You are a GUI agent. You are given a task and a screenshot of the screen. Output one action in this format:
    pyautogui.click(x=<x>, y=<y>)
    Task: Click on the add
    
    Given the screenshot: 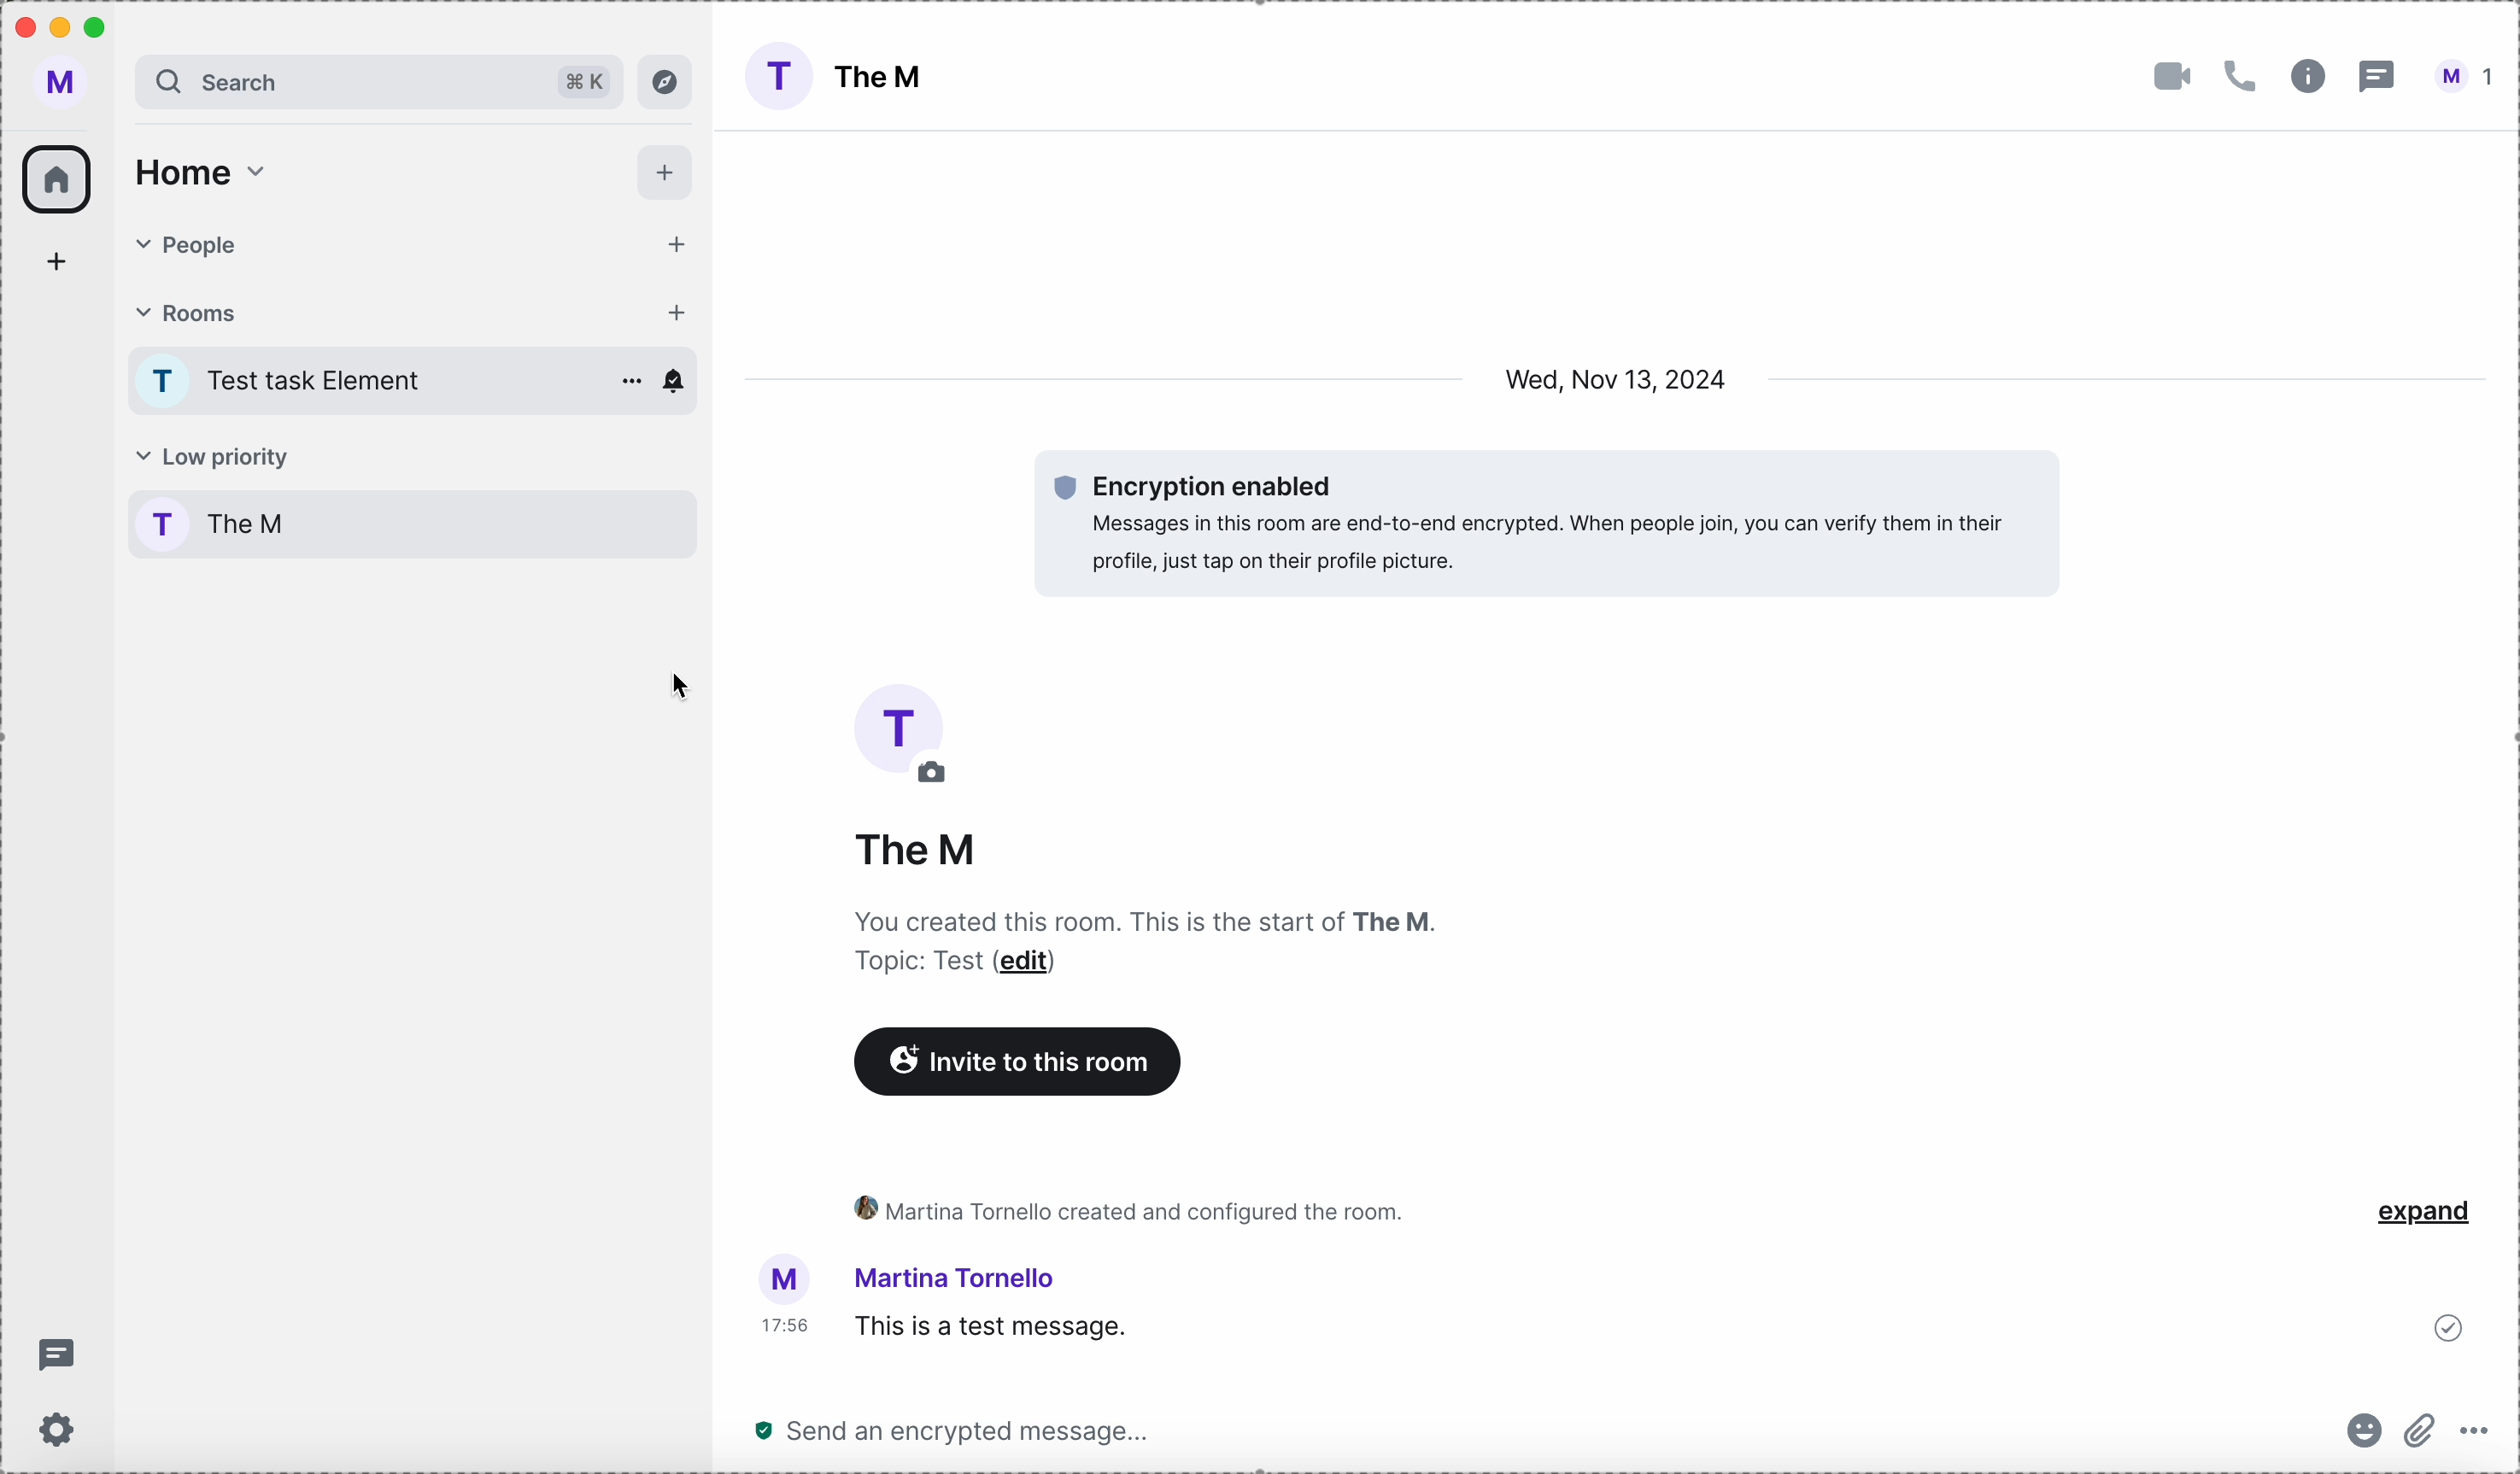 What is the action you would take?
    pyautogui.click(x=666, y=238)
    